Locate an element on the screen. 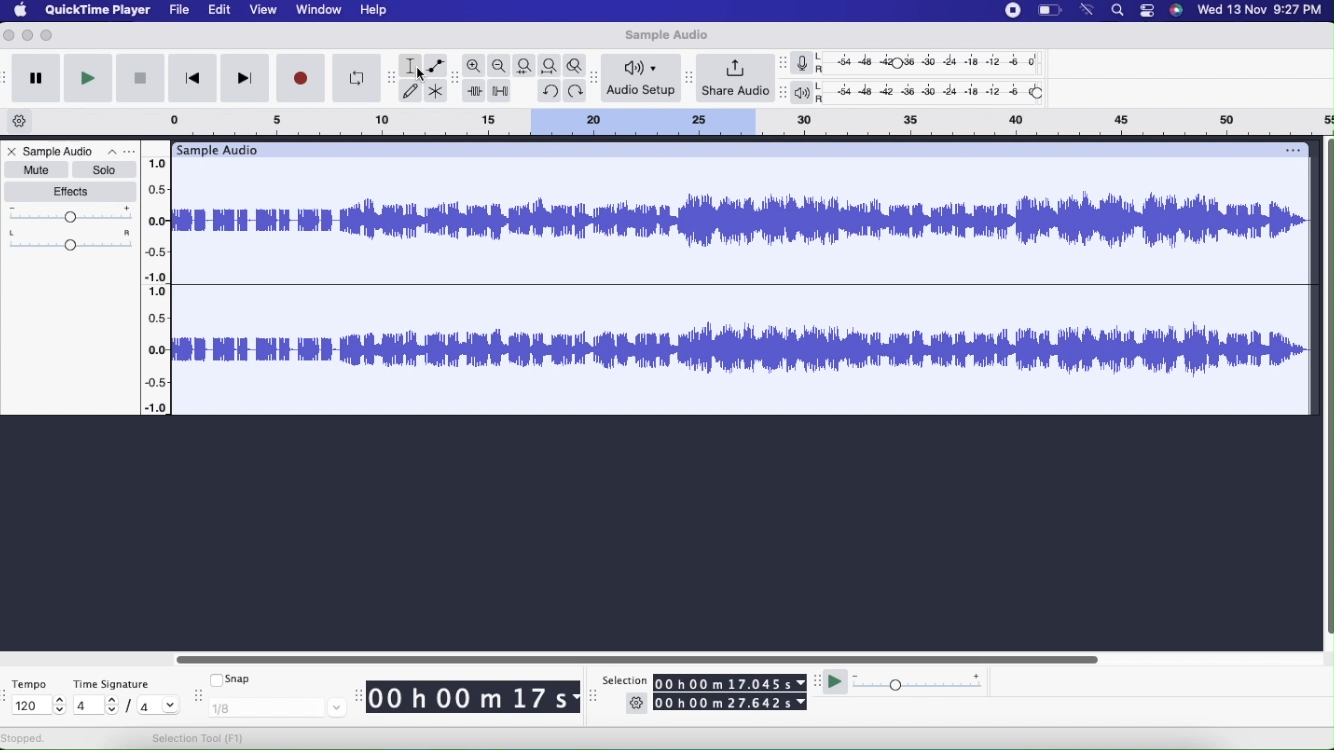 The height and width of the screenshot is (750, 1334). quicktimeplayer is located at coordinates (99, 11).